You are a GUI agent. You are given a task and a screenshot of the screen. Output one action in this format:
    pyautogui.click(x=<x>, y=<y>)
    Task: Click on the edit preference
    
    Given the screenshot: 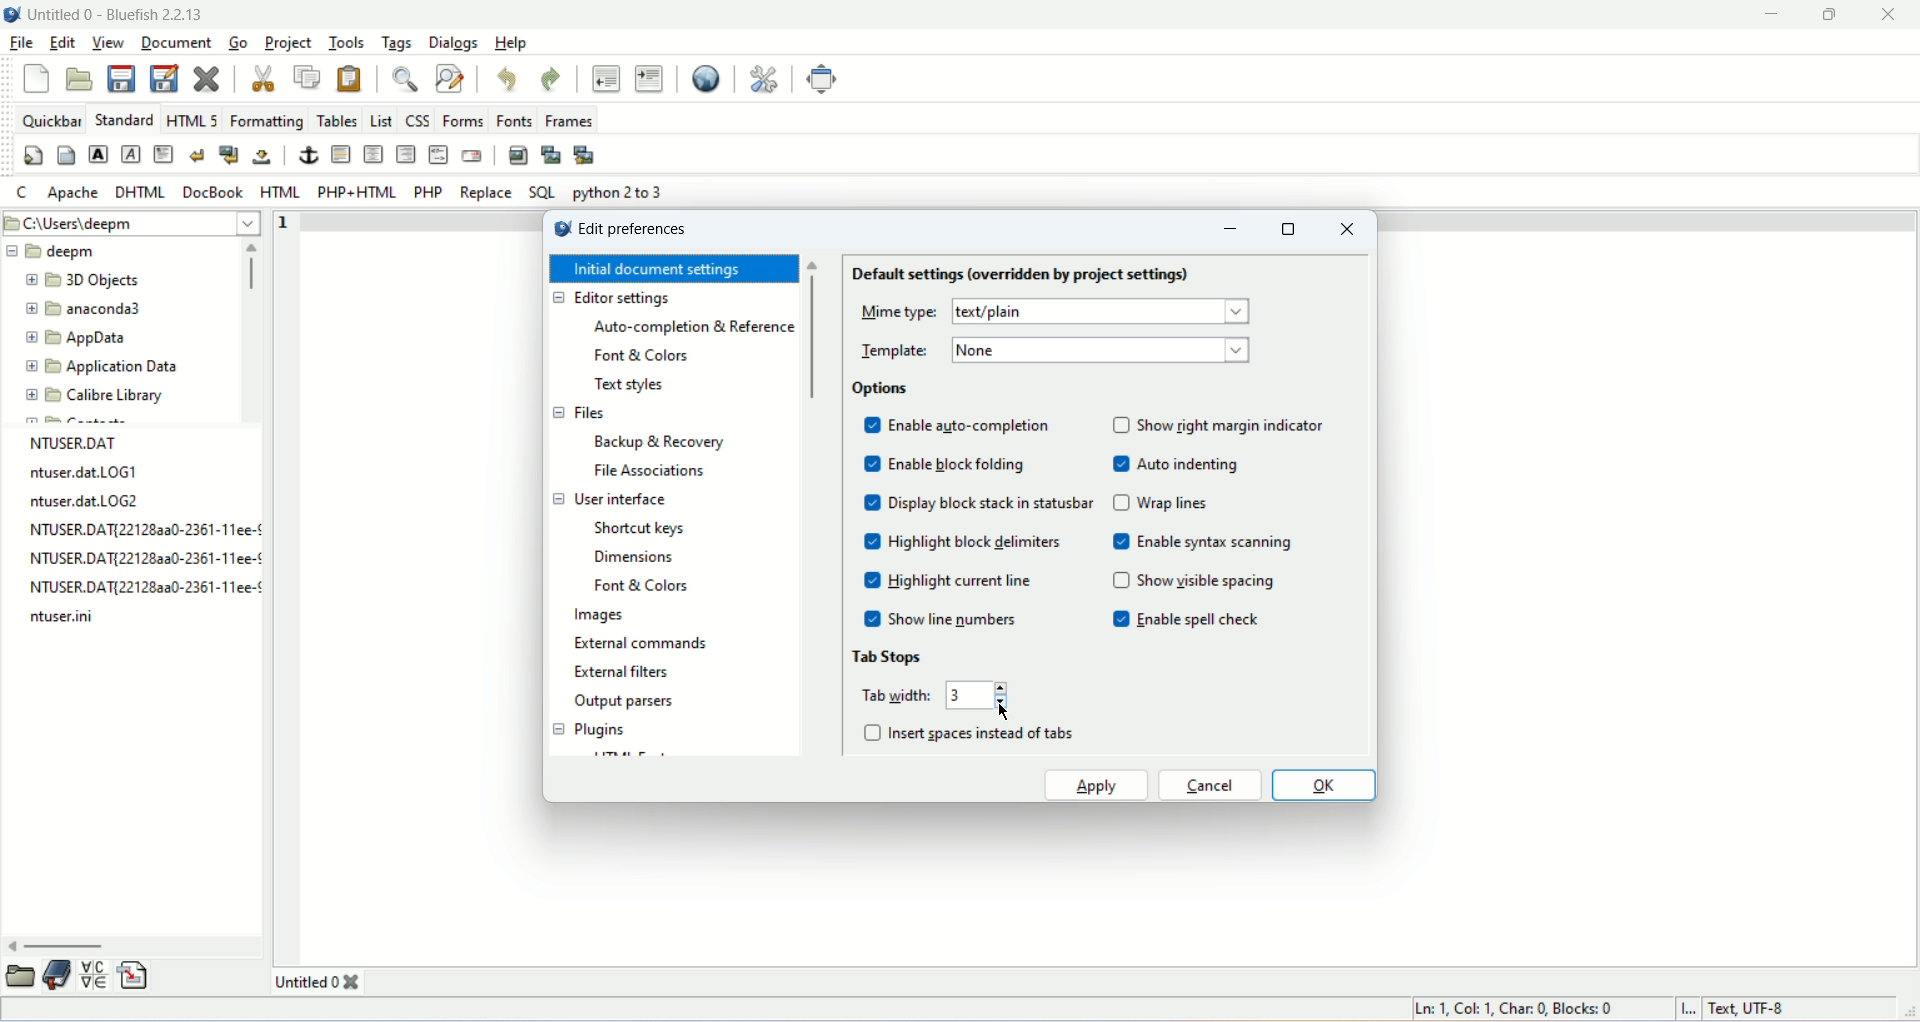 What is the action you would take?
    pyautogui.click(x=635, y=232)
    